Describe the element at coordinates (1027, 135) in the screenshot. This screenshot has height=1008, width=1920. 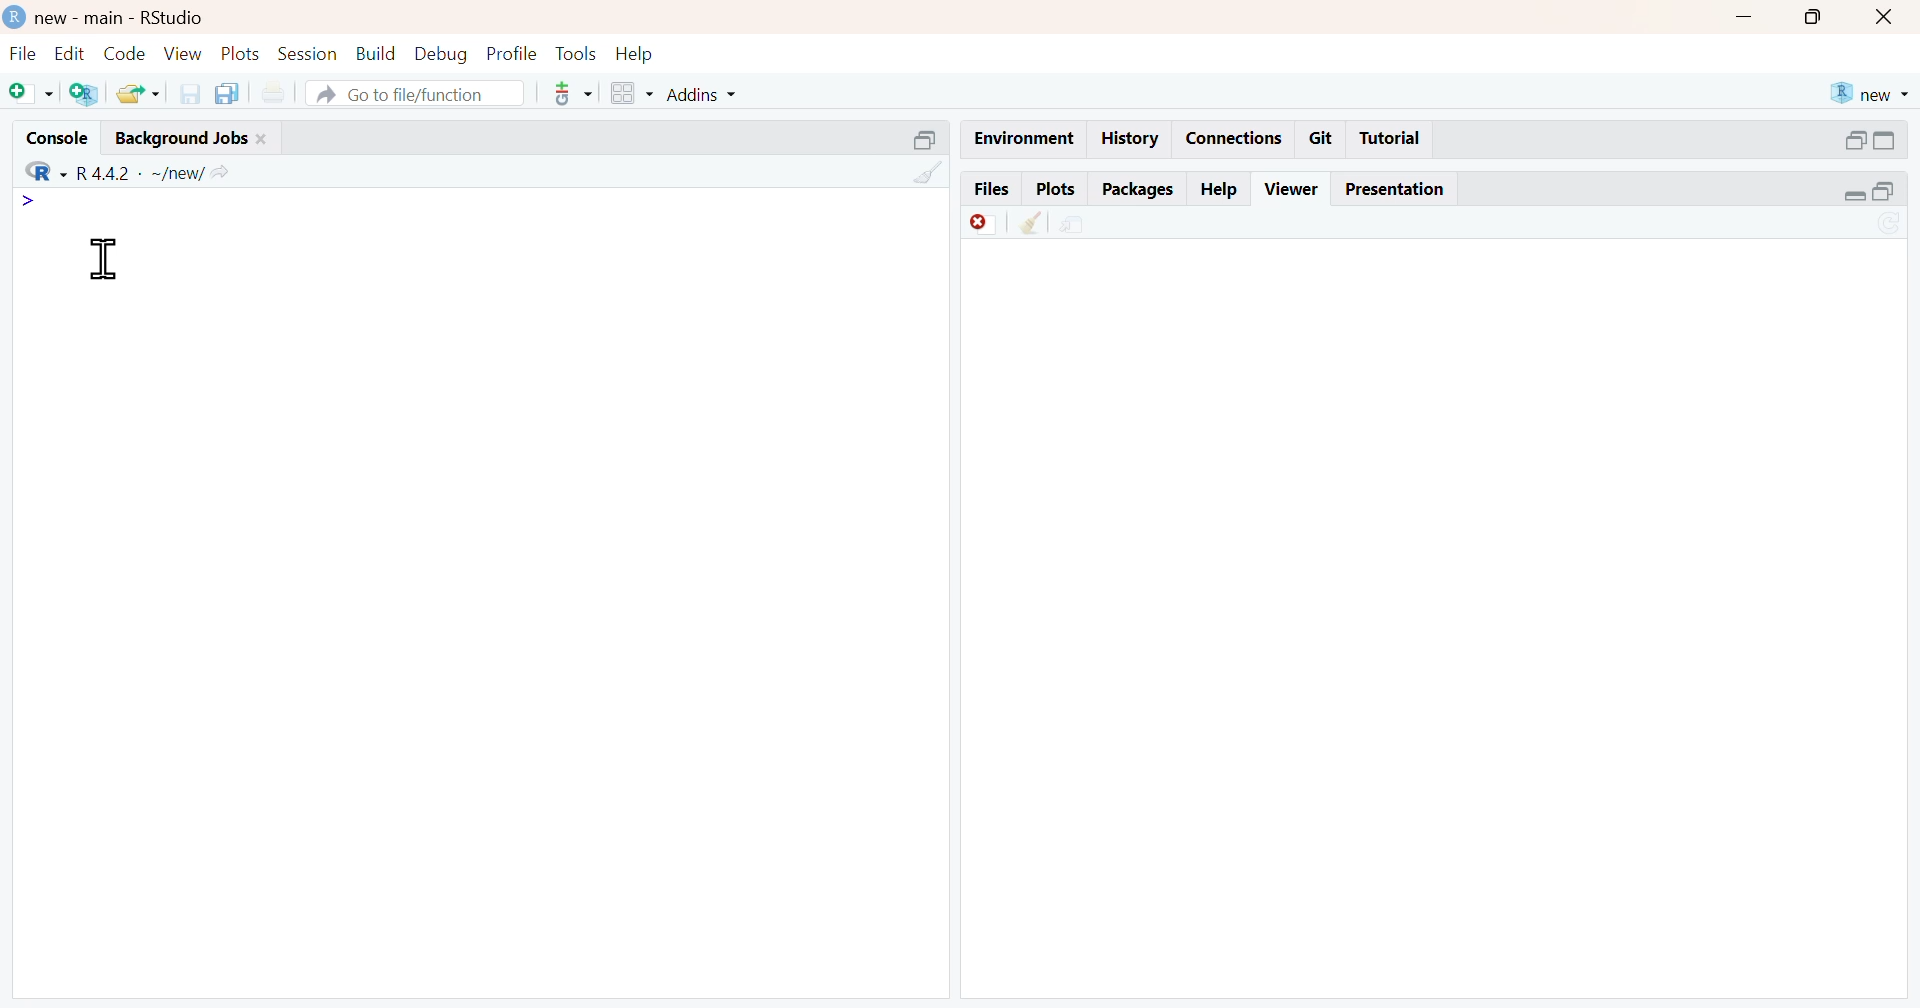
I see `environment` at that location.